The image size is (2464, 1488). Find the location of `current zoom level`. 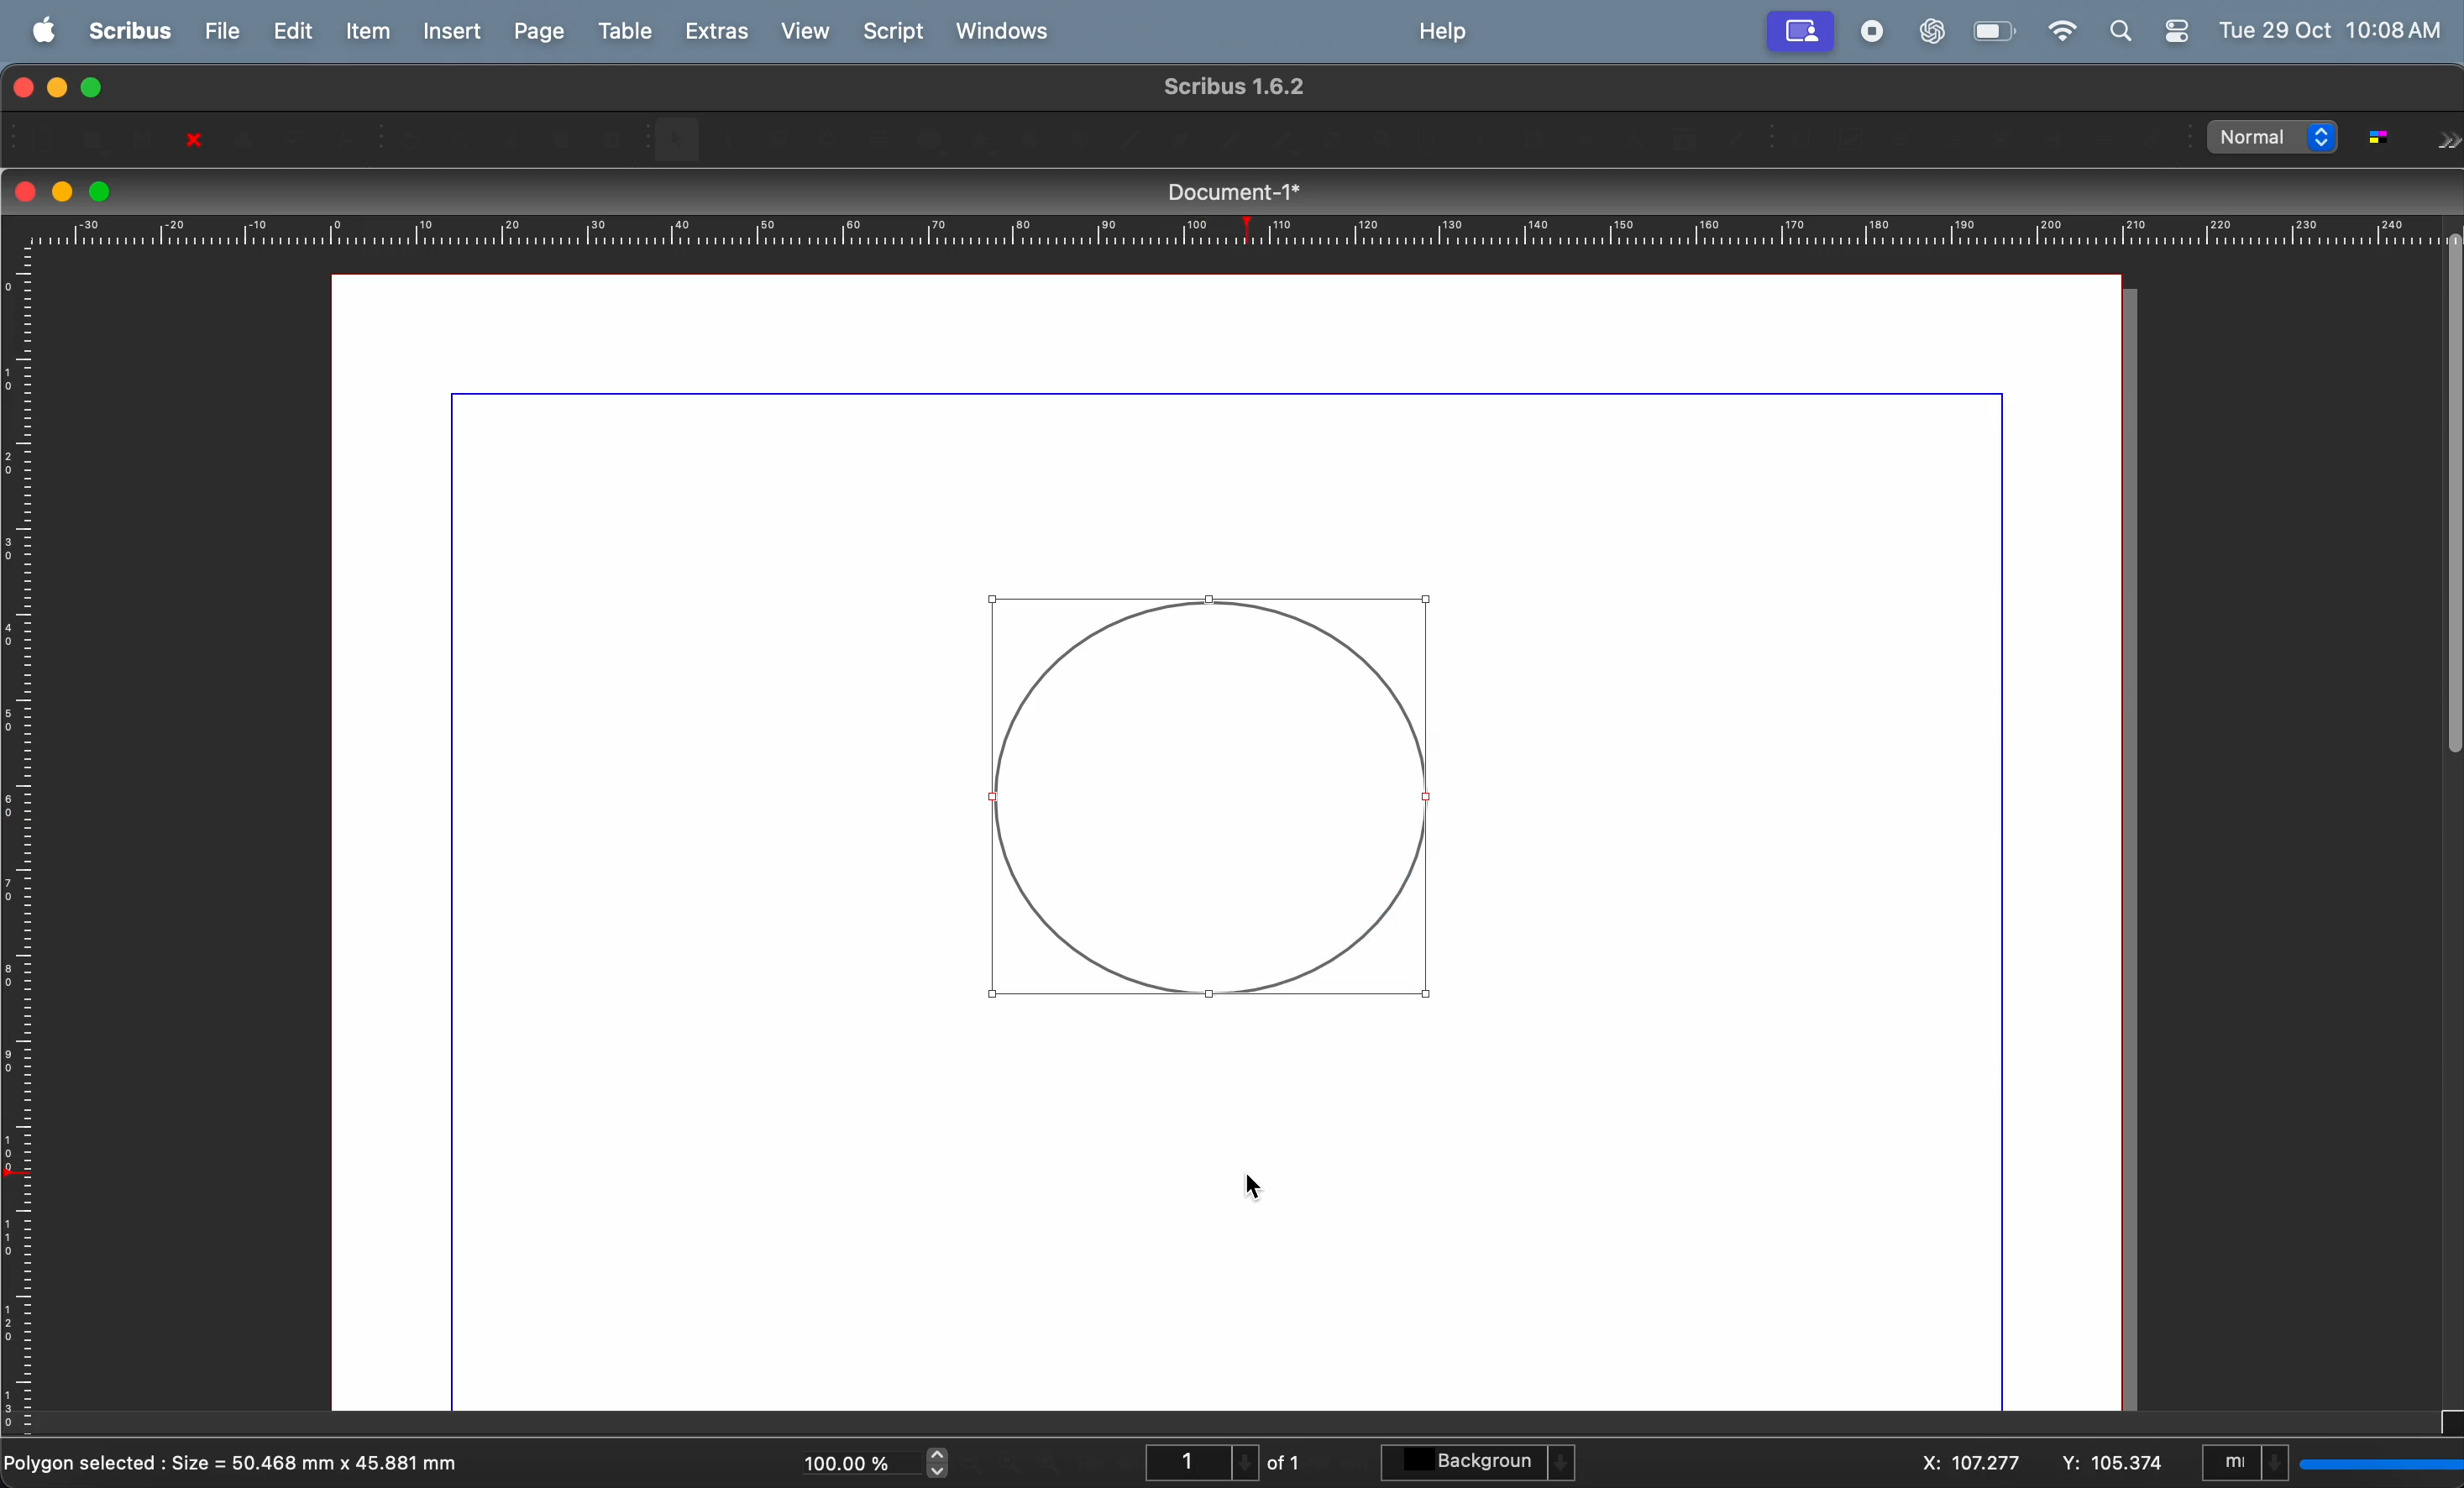

current zoom level is located at coordinates (883, 1461).